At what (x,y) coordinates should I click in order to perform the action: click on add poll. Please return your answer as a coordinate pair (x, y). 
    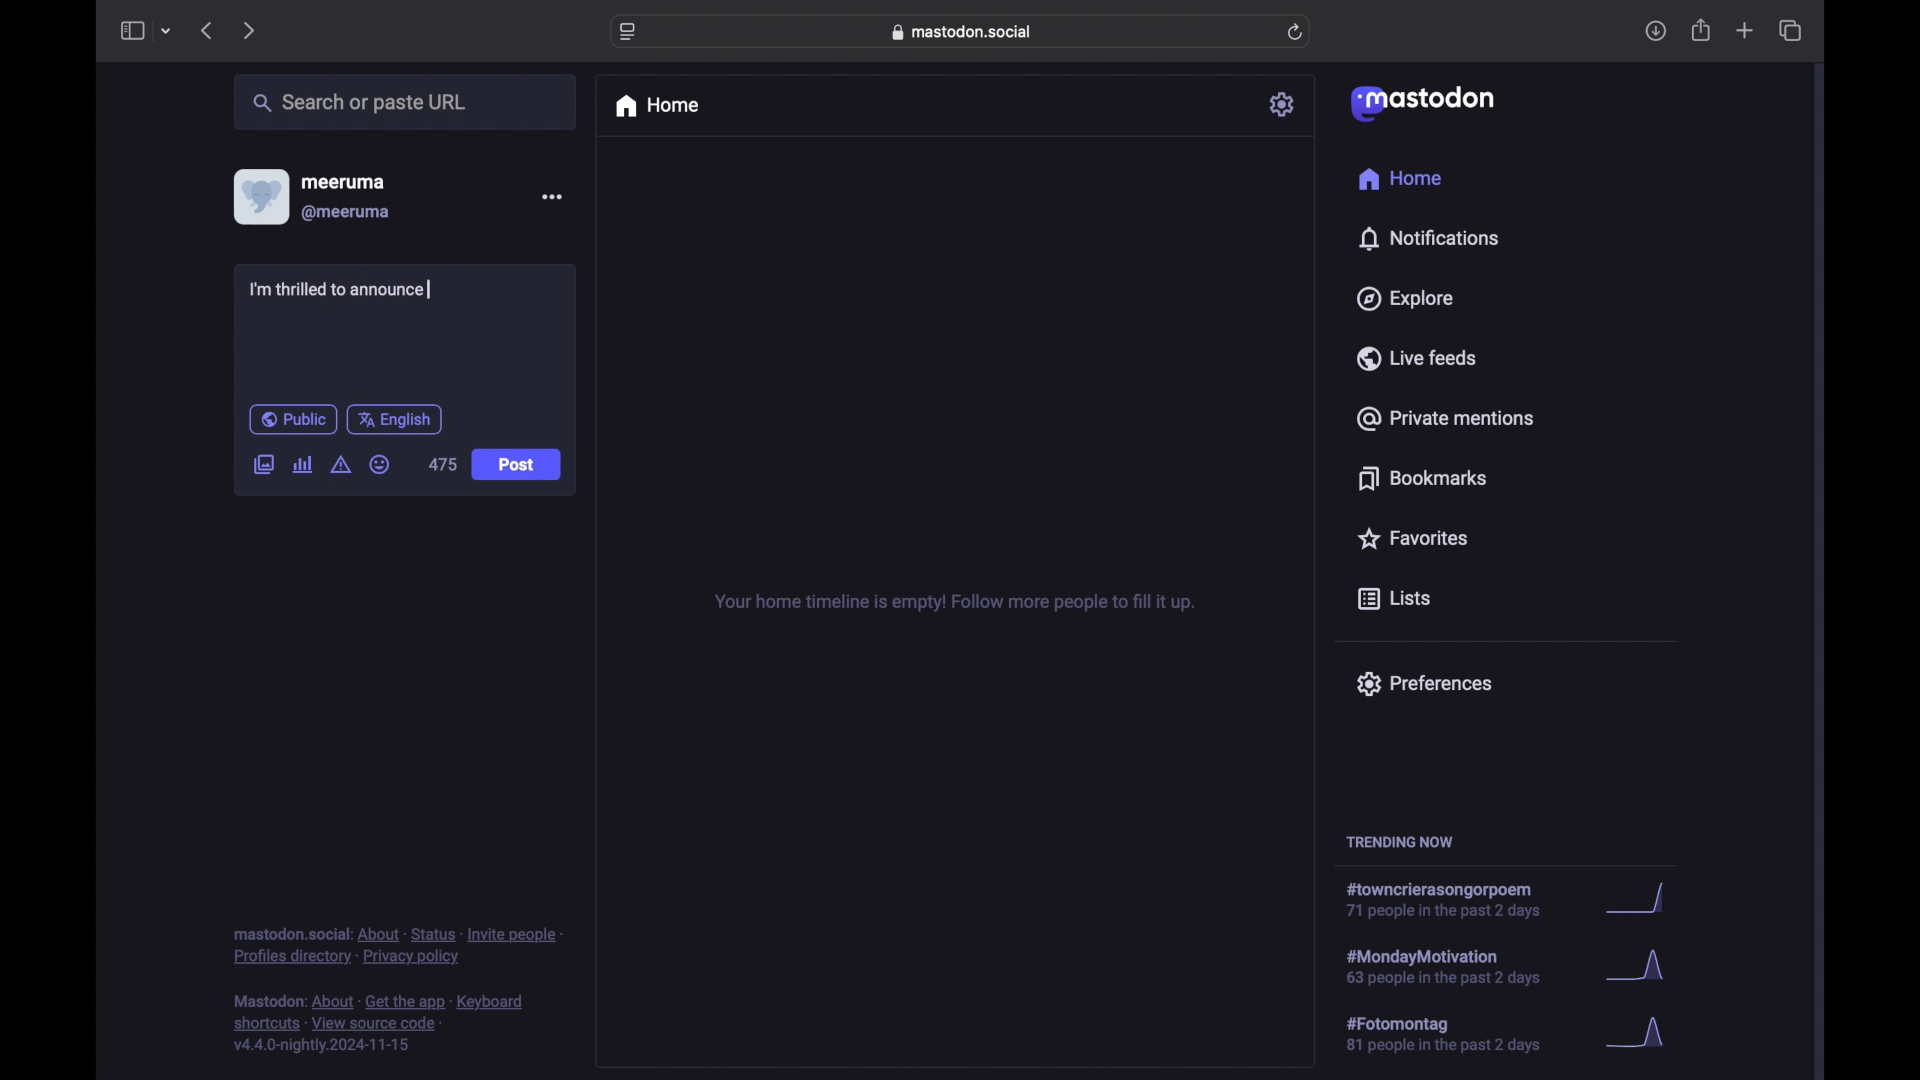
    Looking at the image, I should click on (304, 465).